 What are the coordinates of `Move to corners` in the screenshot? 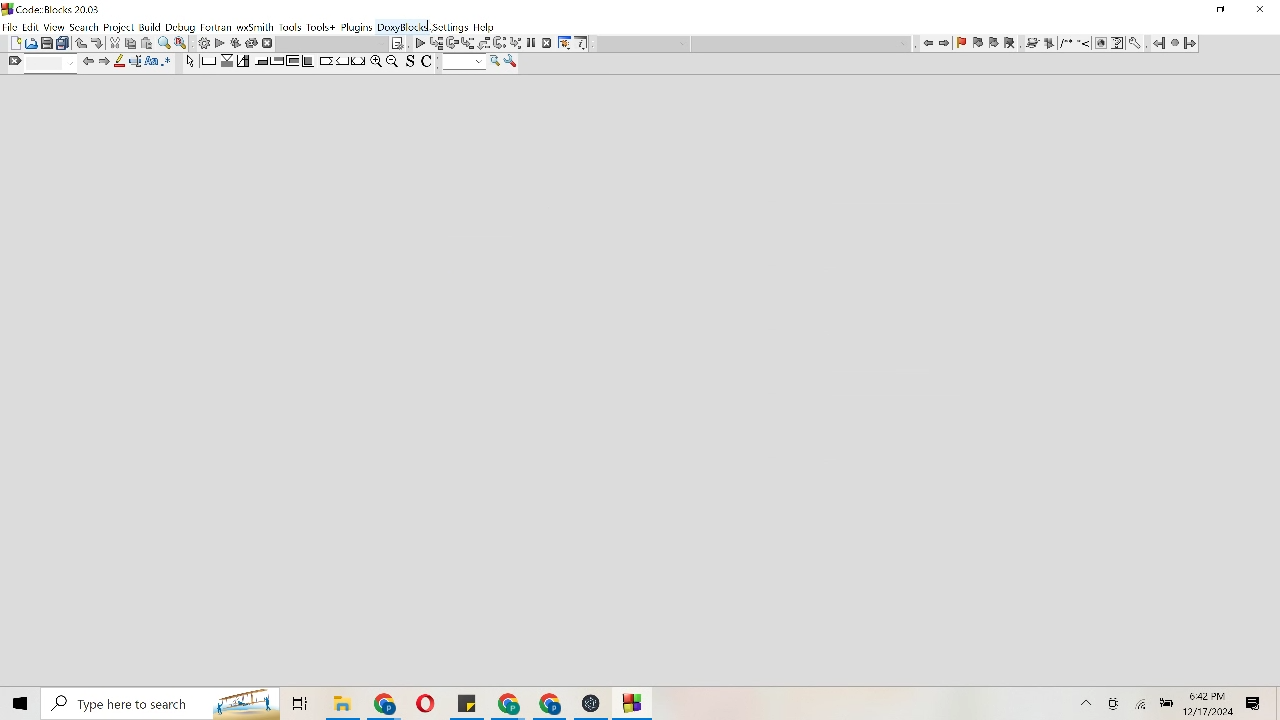 It's located at (260, 61).